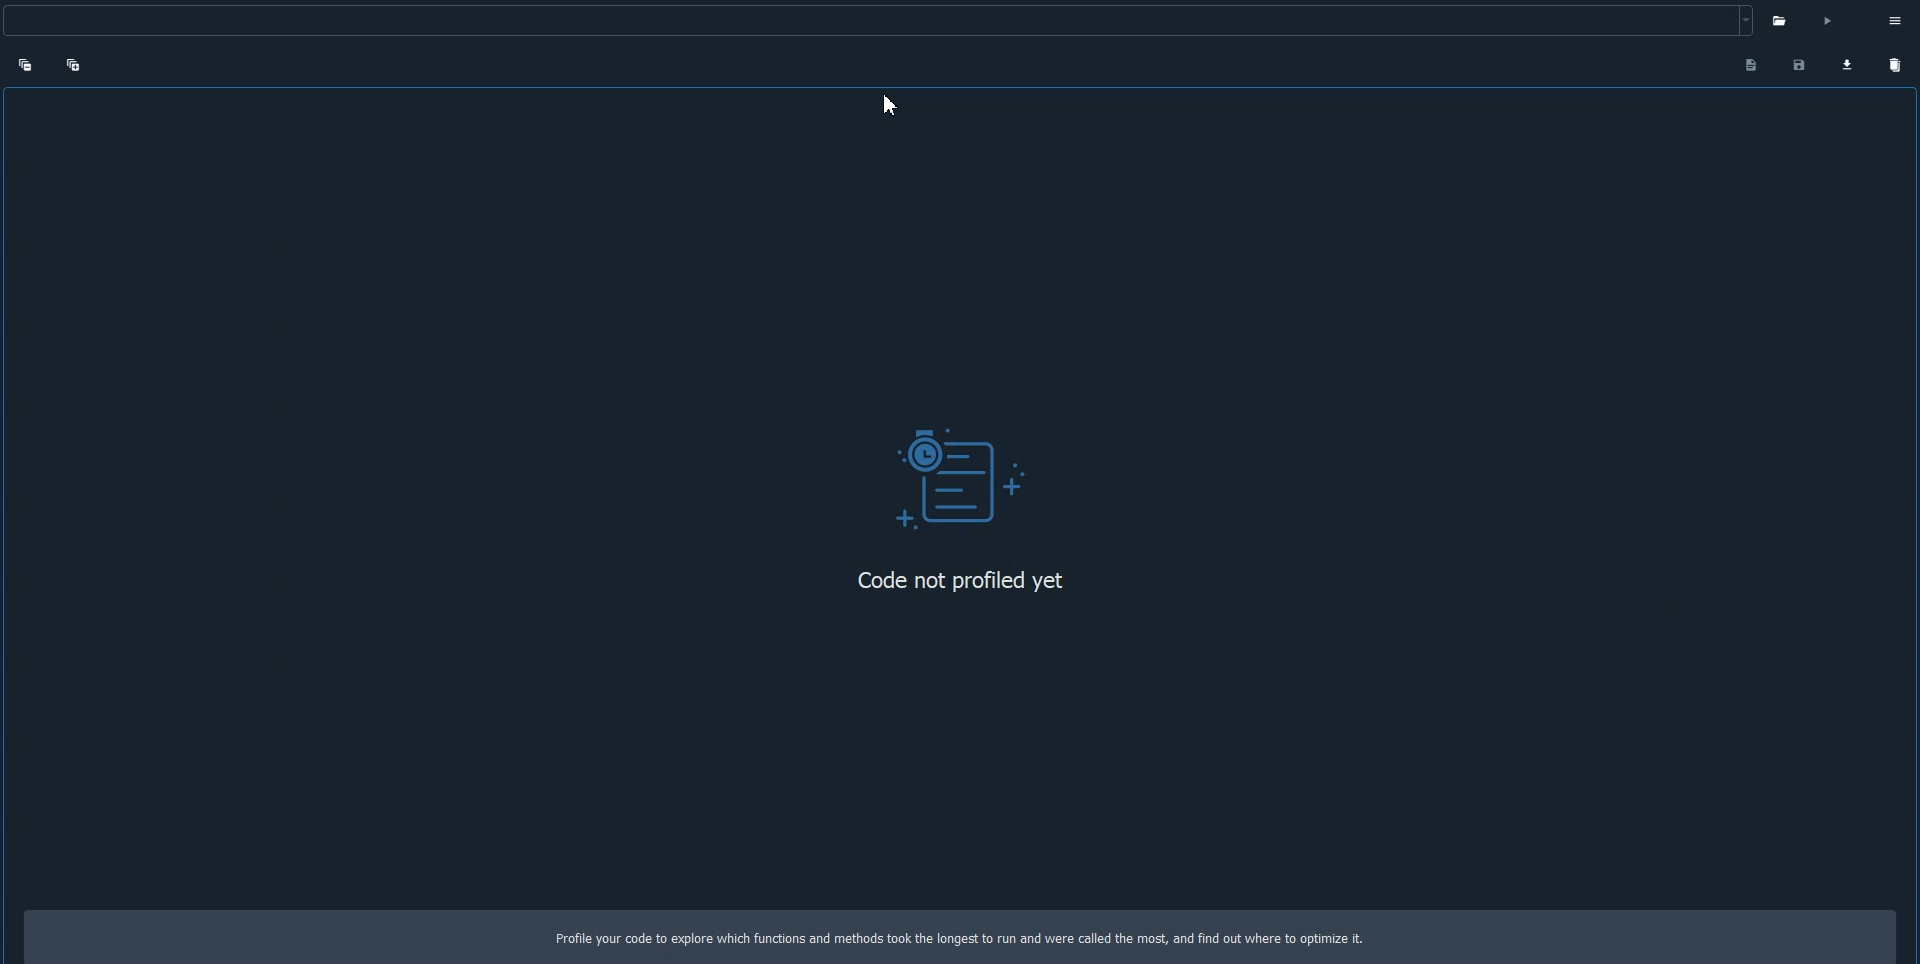 The image size is (1920, 964). Describe the element at coordinates (952, 582) in the screenshot. I see `Code not profiled yet` at that location.